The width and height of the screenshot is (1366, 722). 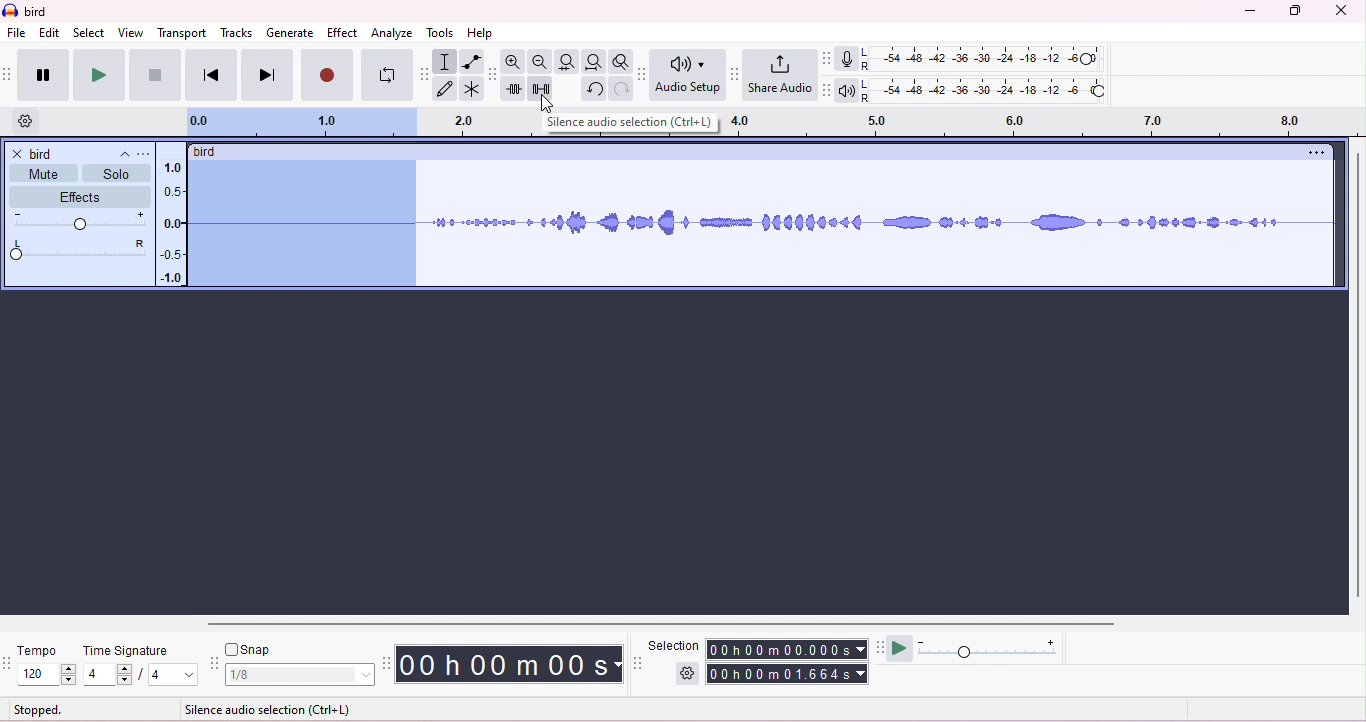 I want to click on volume, so click(x=81, y=220).